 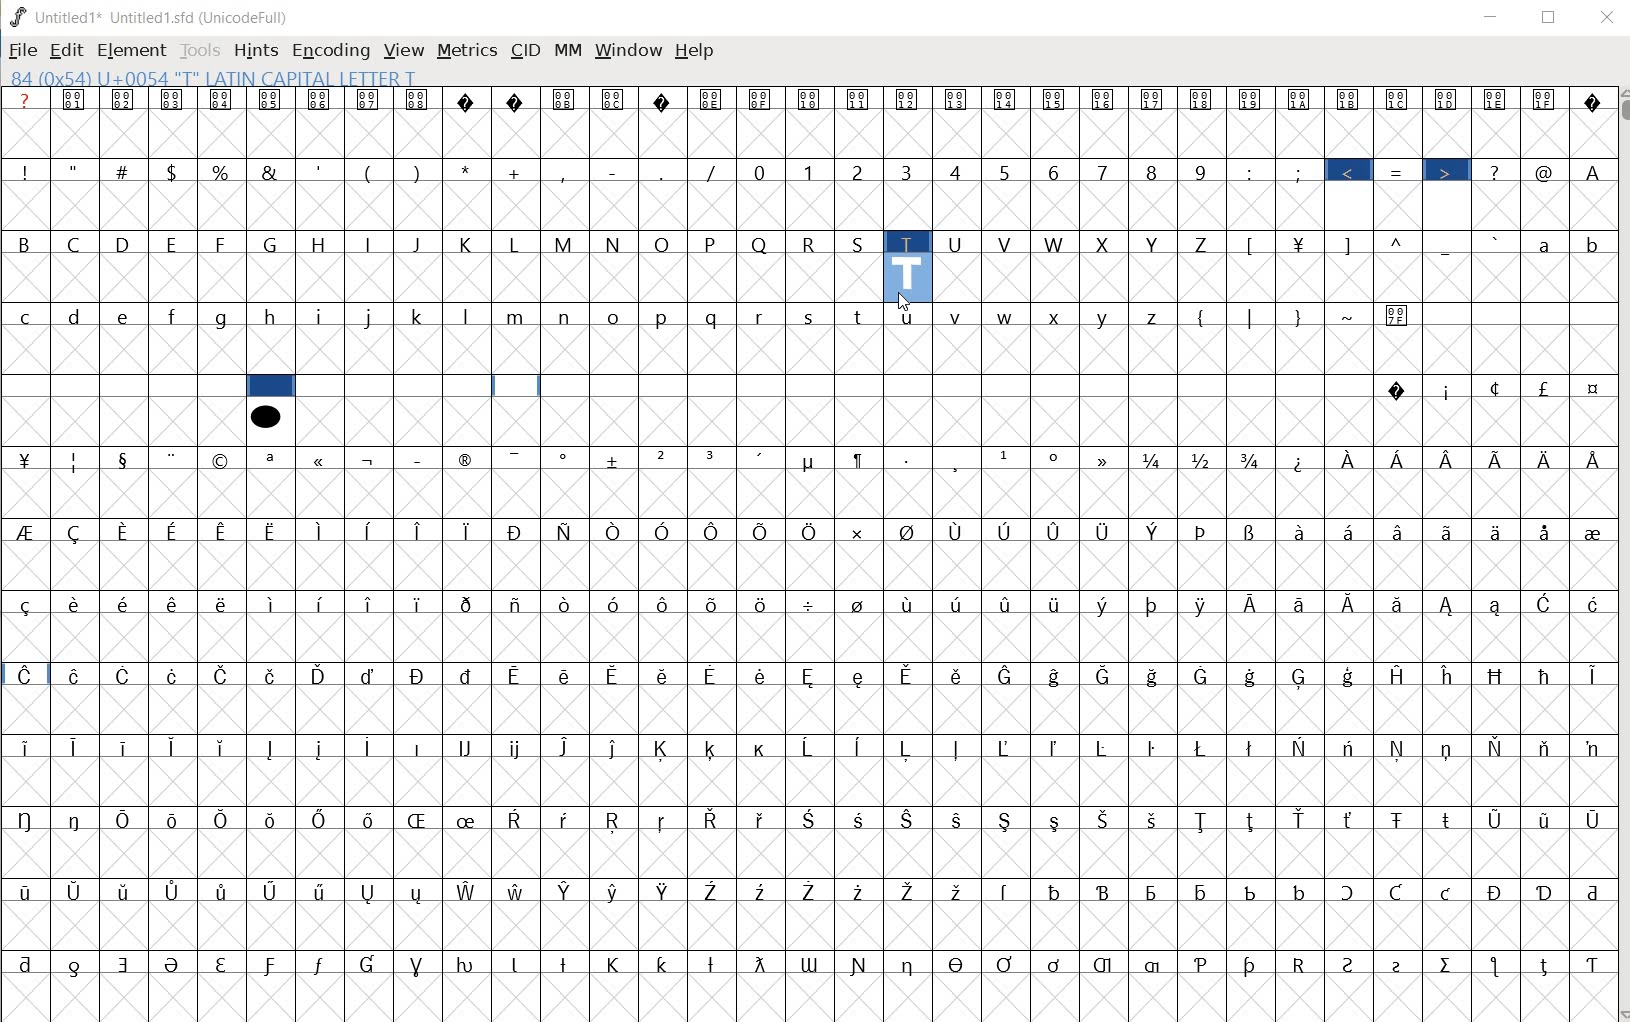 What do you see at coordinates (567, 819) in the screenshot?
I see `Symbol` at bounding box center [567, 819].